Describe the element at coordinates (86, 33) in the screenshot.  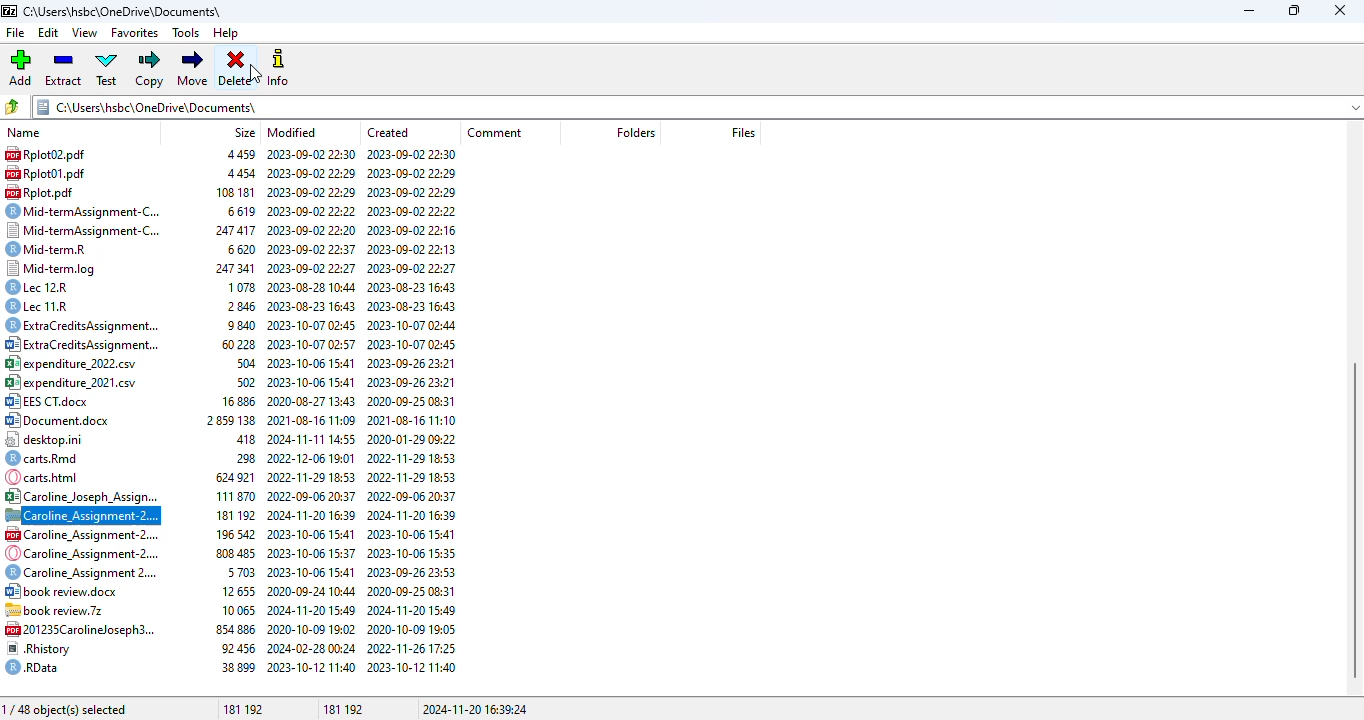
I see `view` at that location.